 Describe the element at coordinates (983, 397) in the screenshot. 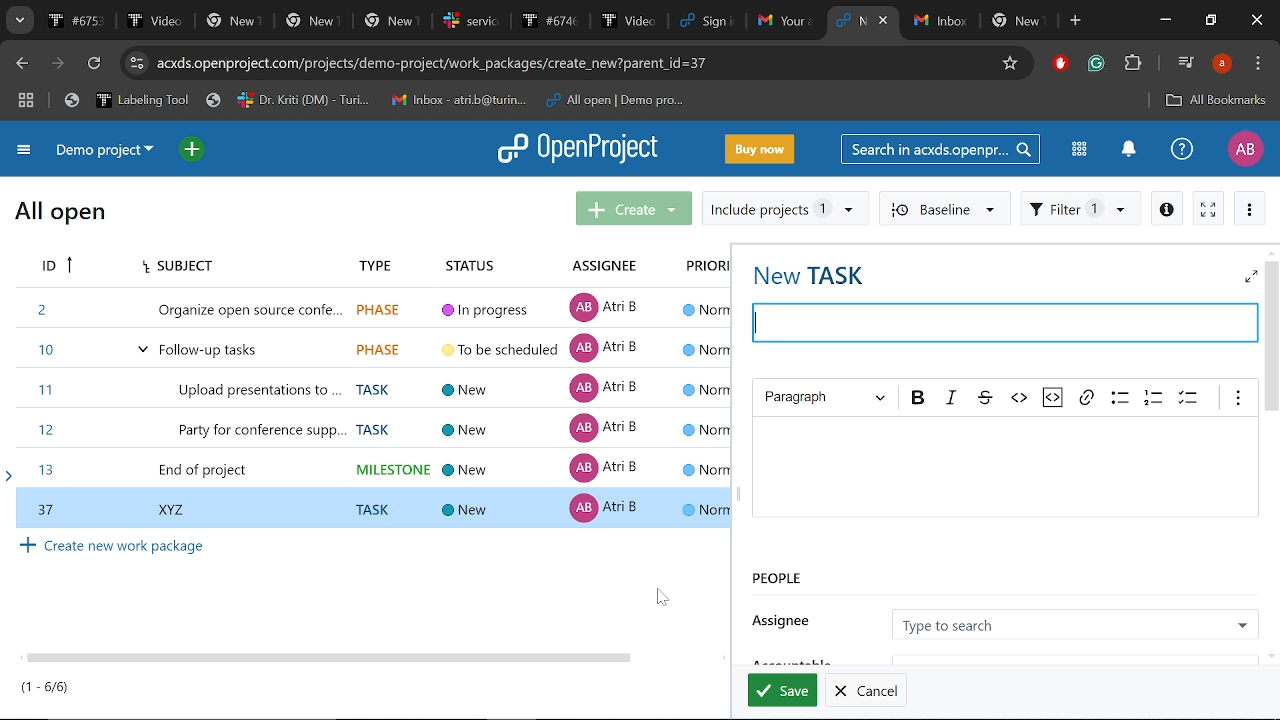

I see `strikethrough` at that location.